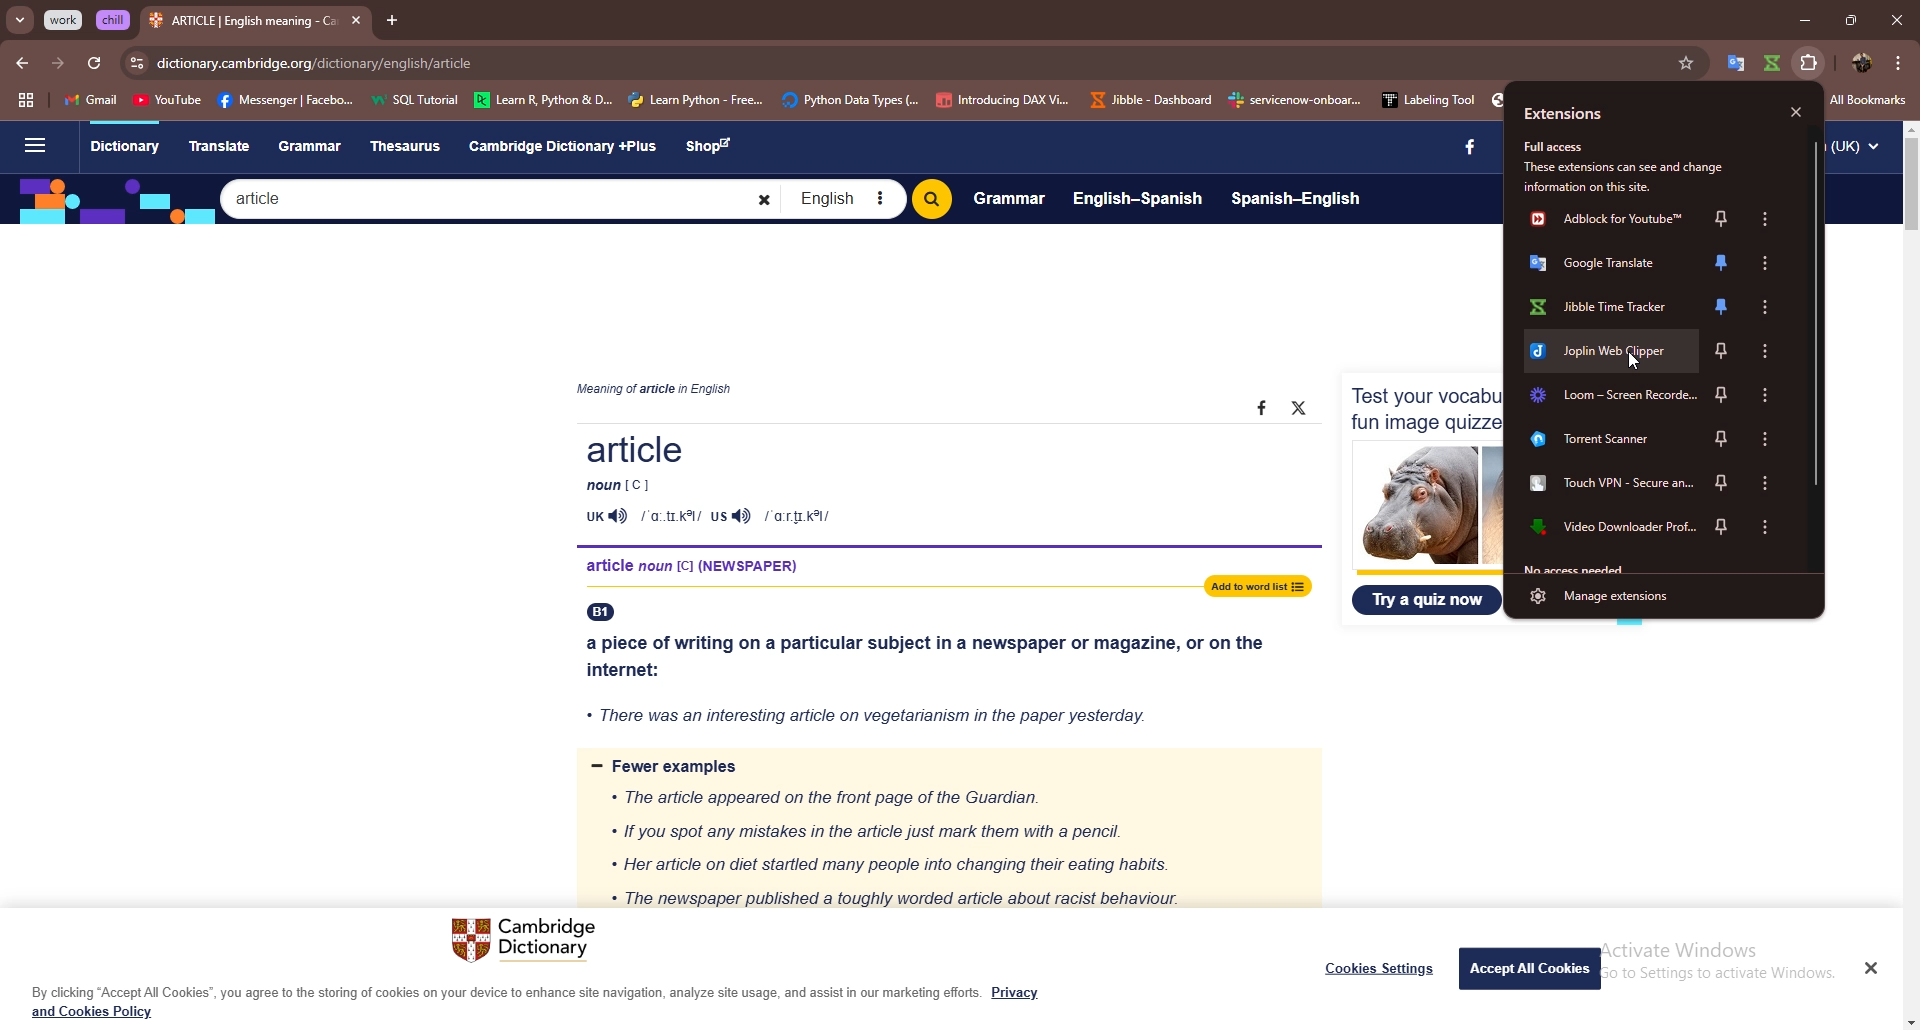 This screenshot has width=1920, height=1030. Describe the element at coordinates (1009, 197) in the screenshot. I see `Grammar` at that location.